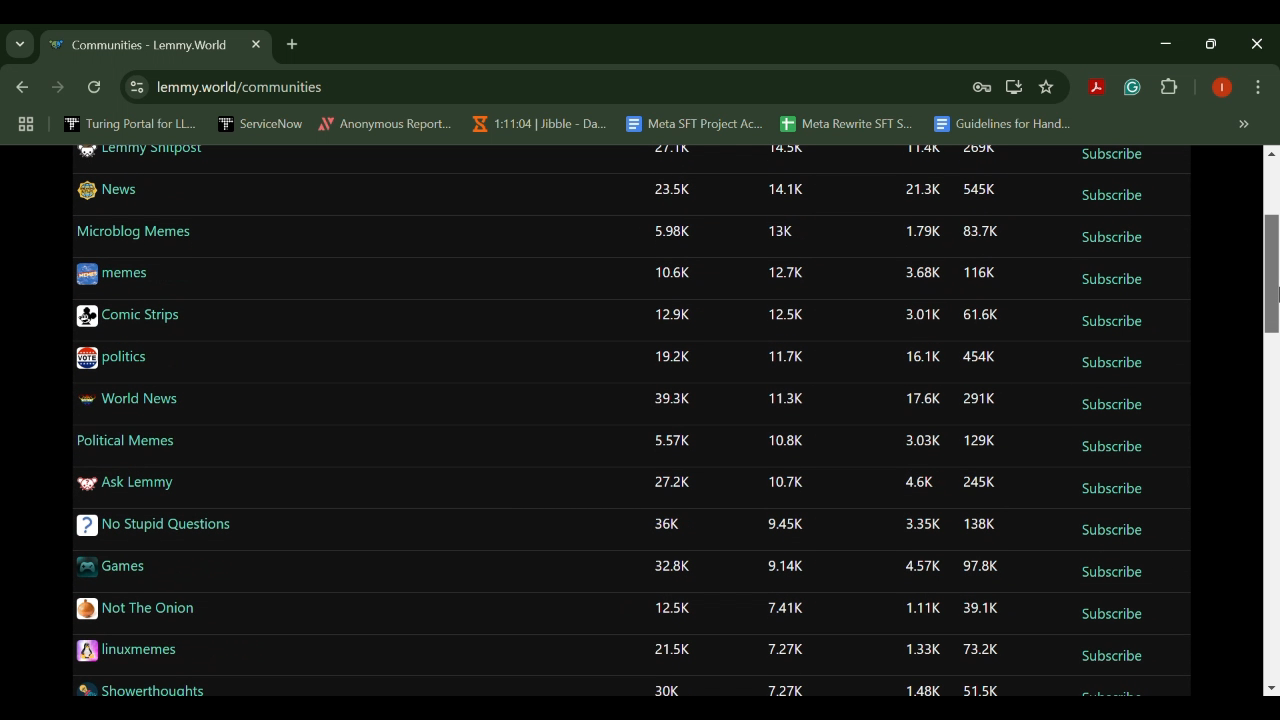 The image size is (1280, 720). I want to click on Games, so click(111, 567).